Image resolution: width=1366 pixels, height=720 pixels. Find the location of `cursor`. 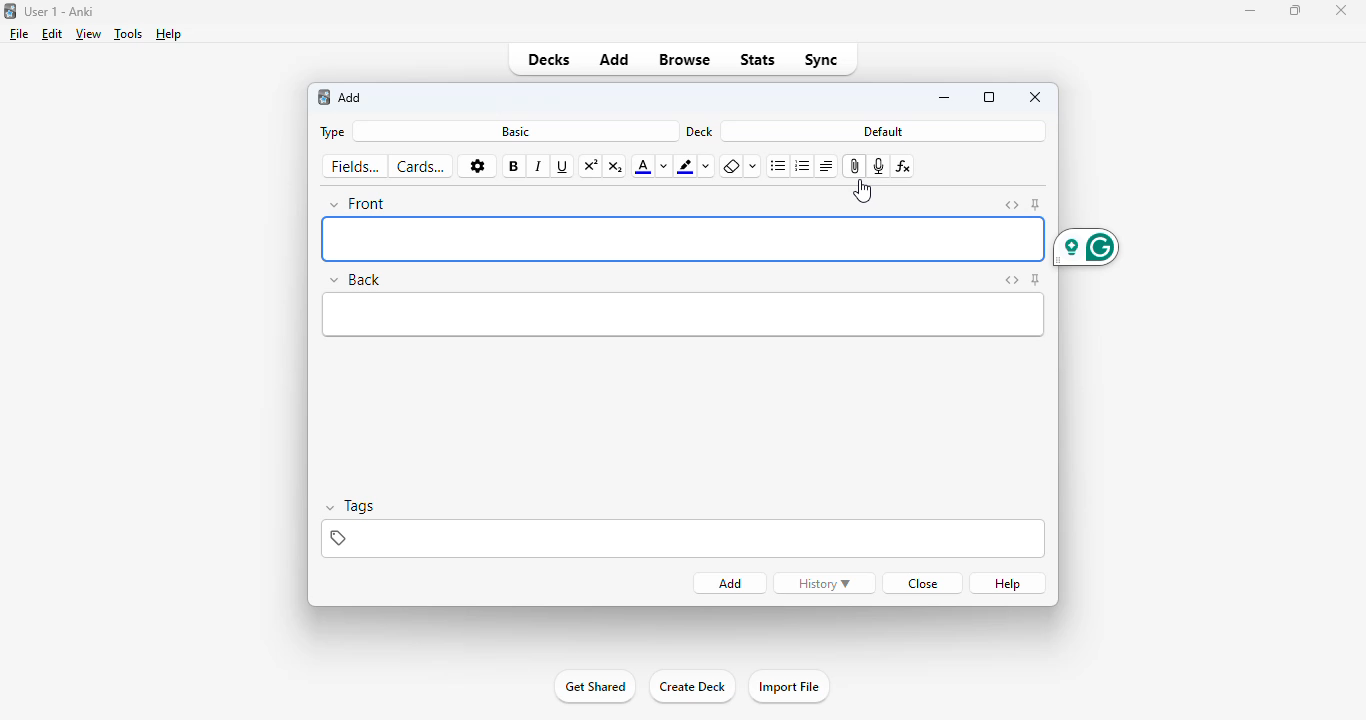

cursor is located at coordinates (862, 190).